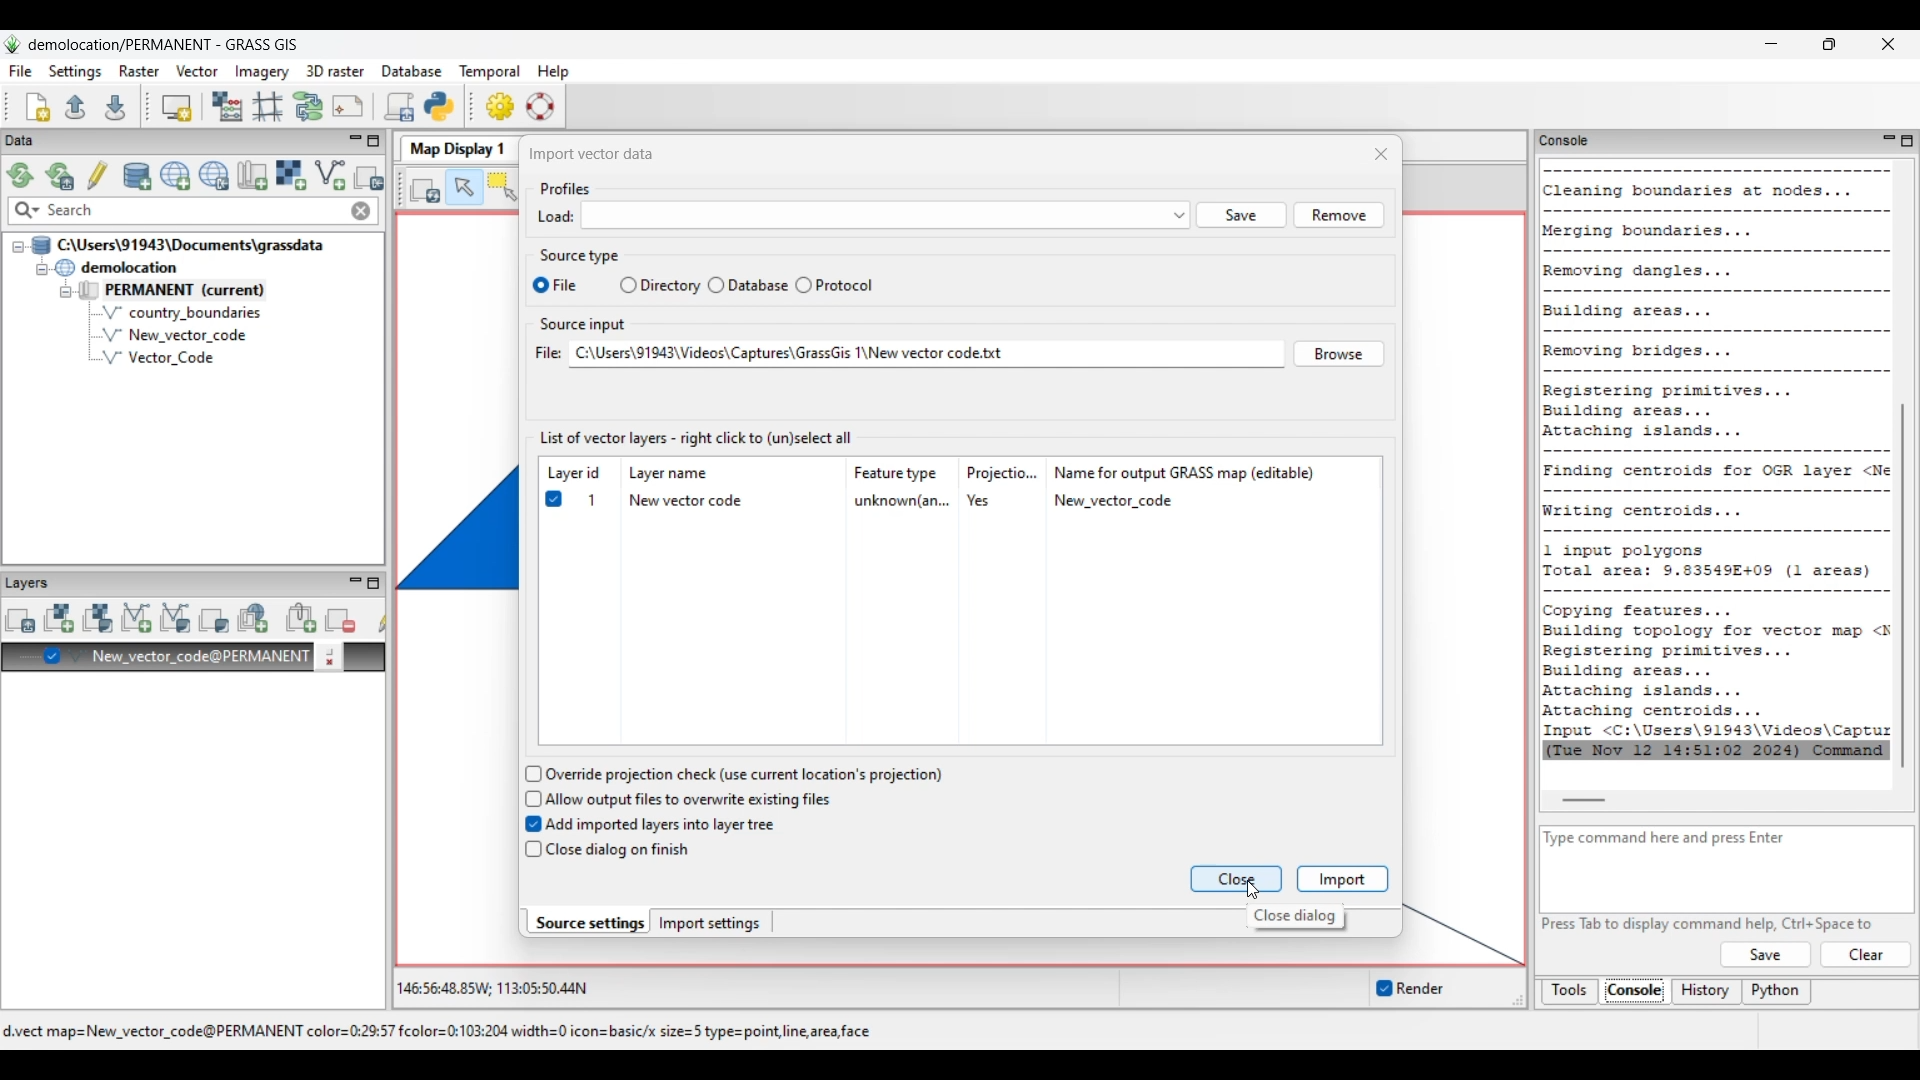 This screenshot has width=1920, height=1080. I want to click on Minimize Layers panel, so click(355, 583).